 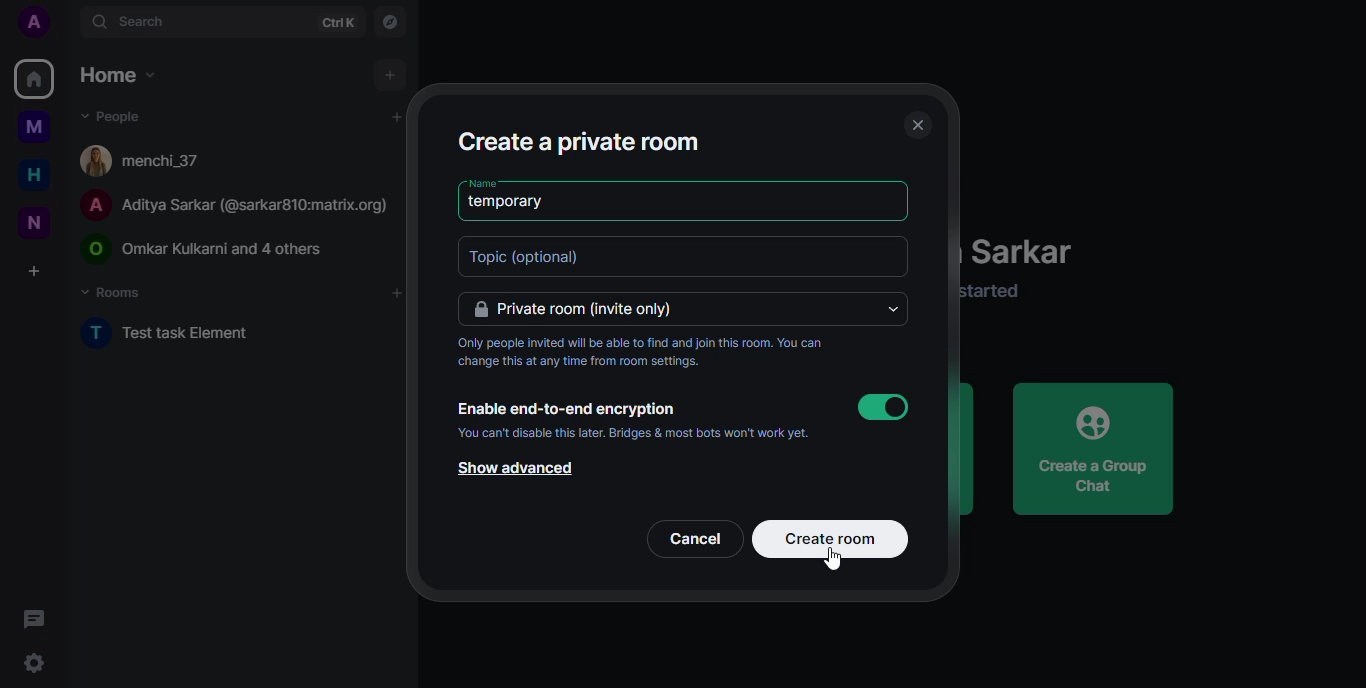 I want to click on topic, so click(x=541, y=257).